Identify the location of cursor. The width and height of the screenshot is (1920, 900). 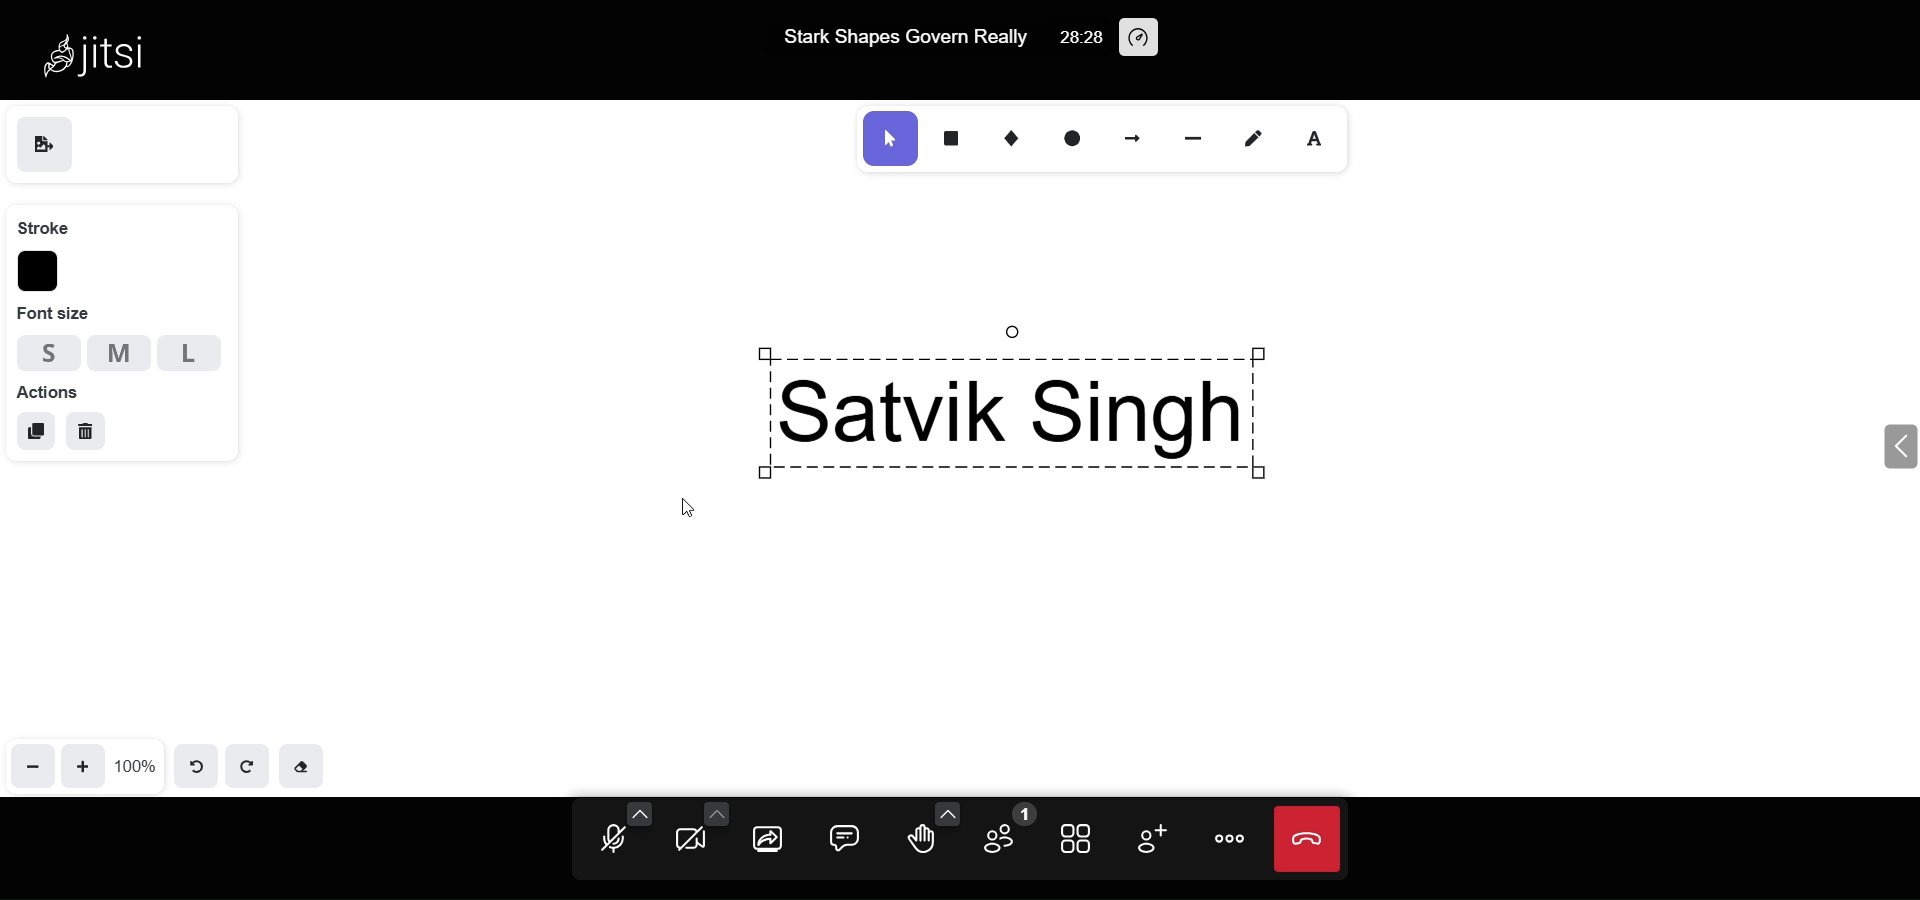
(694, 508).